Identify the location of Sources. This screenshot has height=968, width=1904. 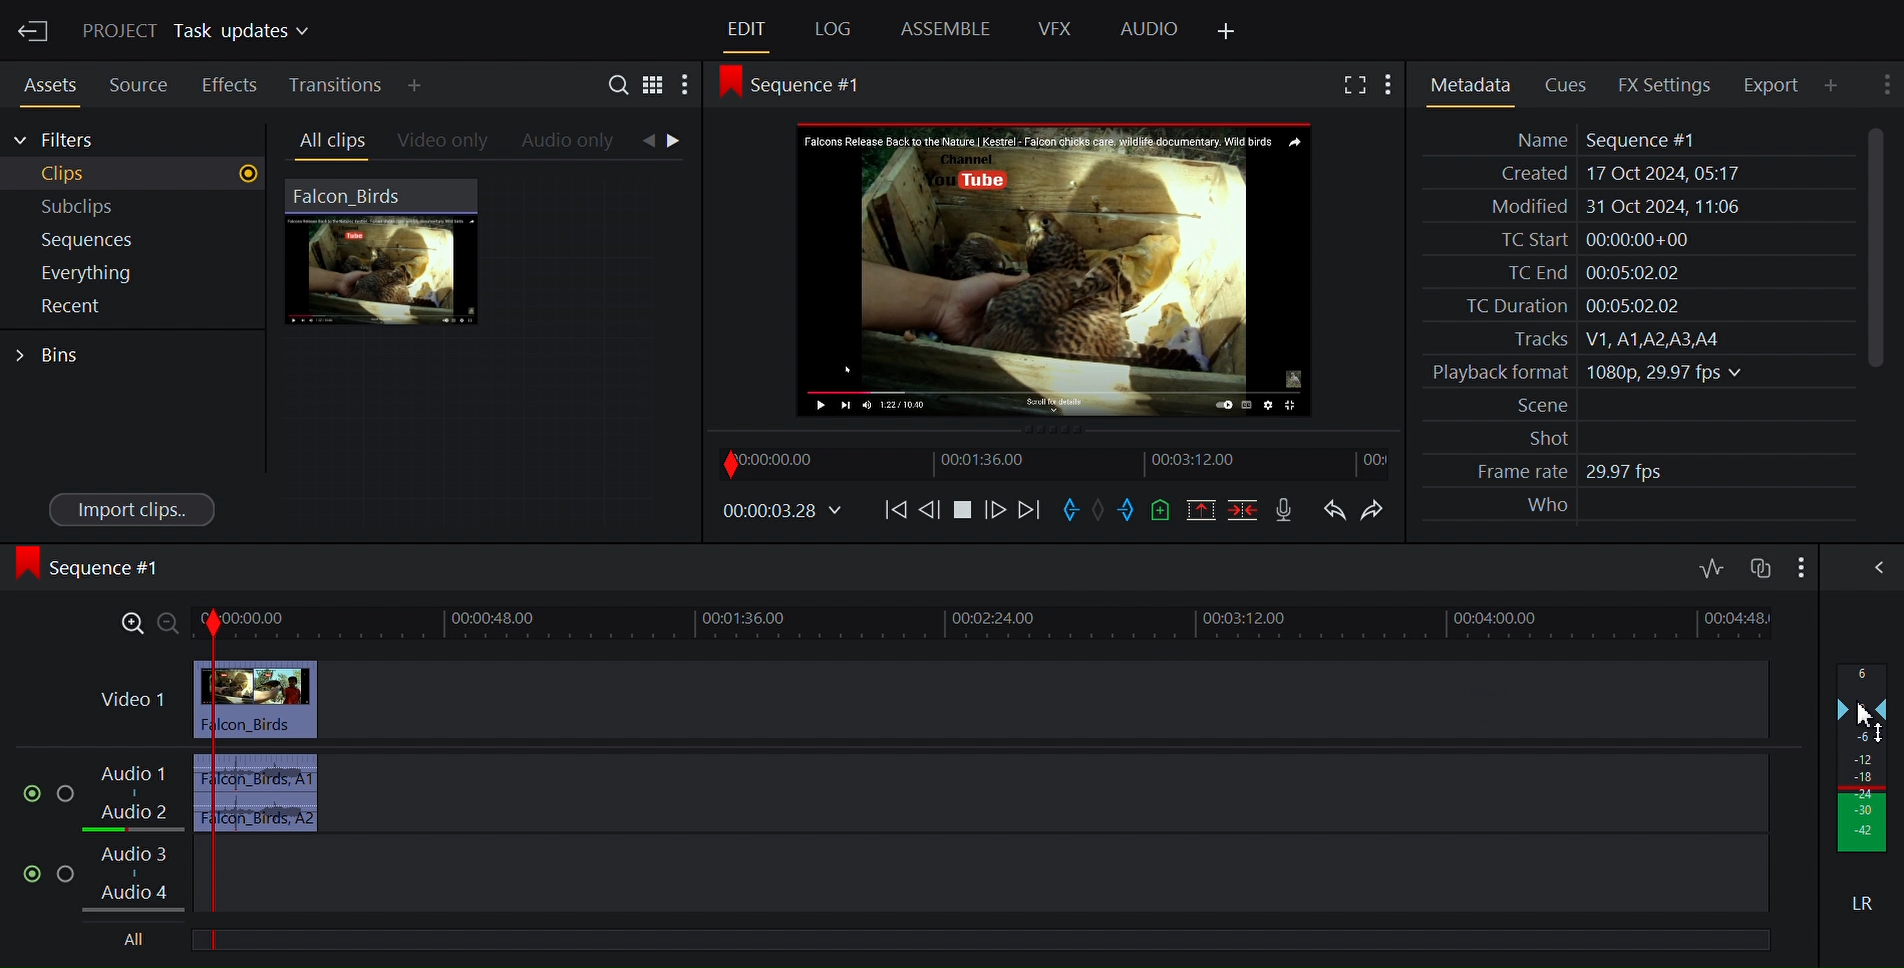
(135, 86).